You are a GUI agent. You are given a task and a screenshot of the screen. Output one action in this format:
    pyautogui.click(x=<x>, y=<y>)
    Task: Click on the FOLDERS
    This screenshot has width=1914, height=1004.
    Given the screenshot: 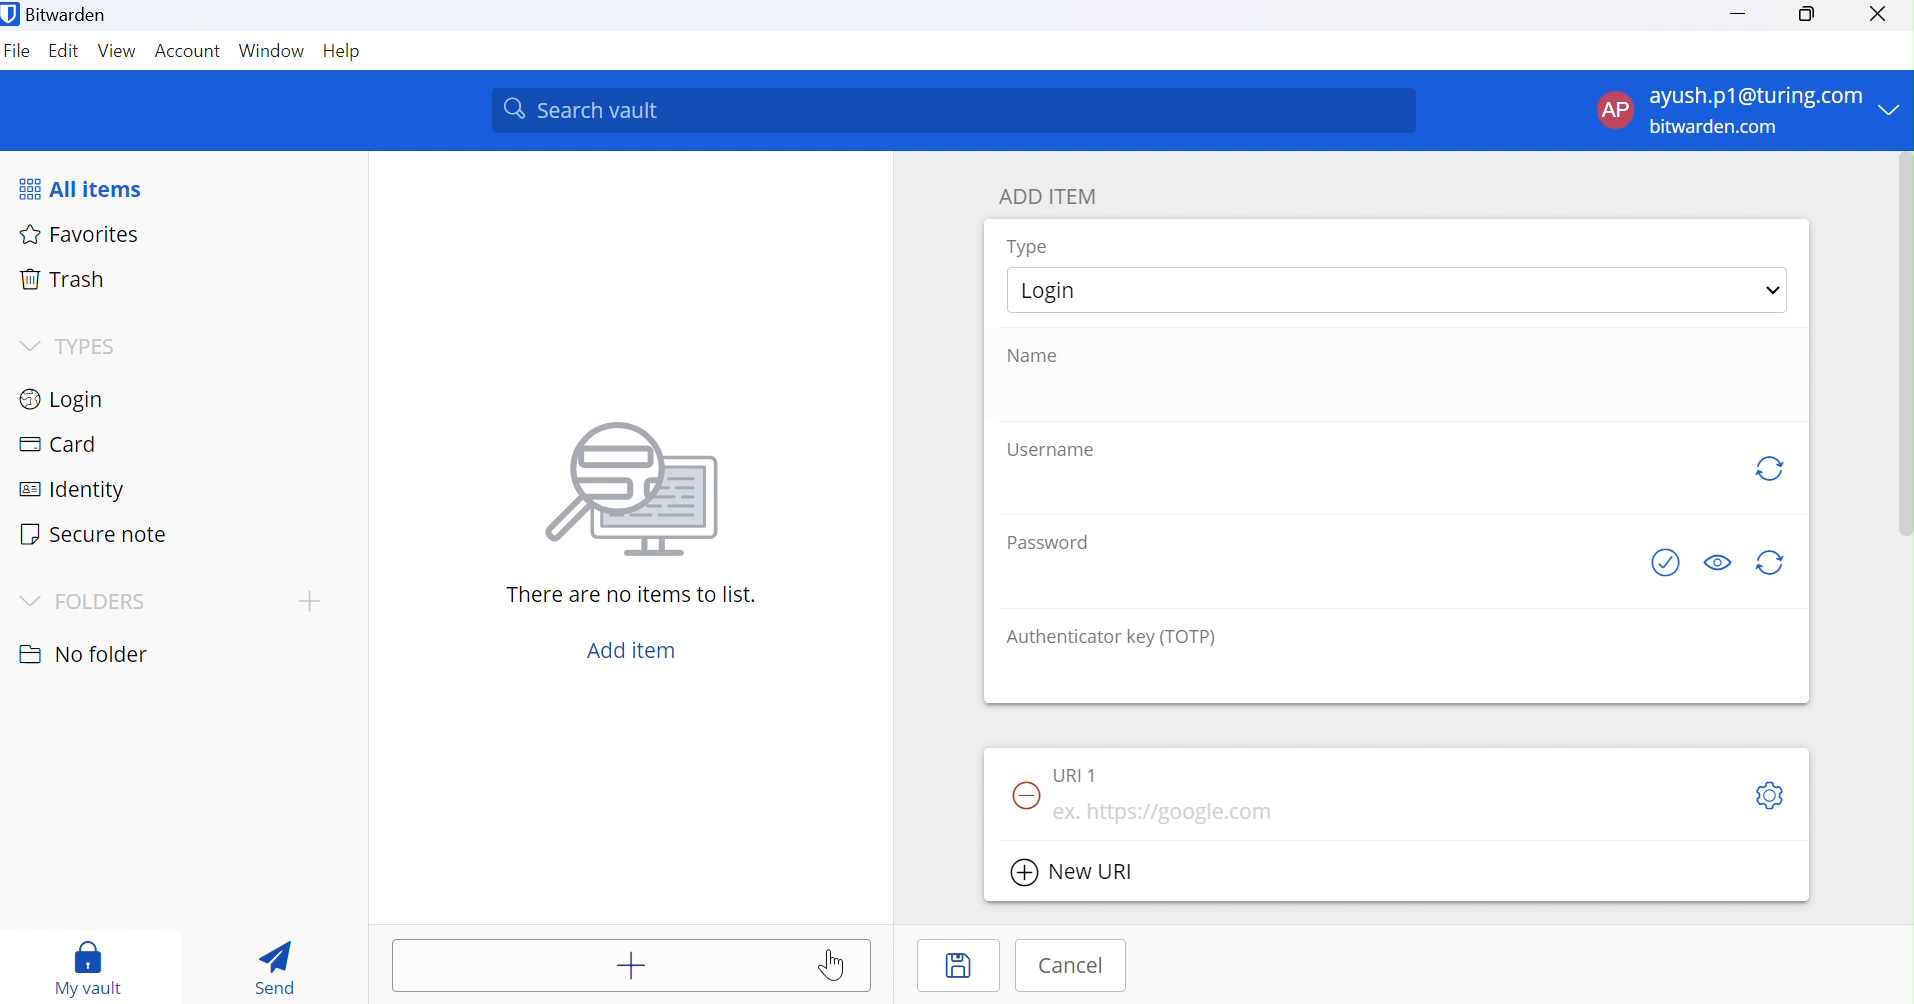 What is the action you would take?
    pyautogui.click(x=89, y=597)
    